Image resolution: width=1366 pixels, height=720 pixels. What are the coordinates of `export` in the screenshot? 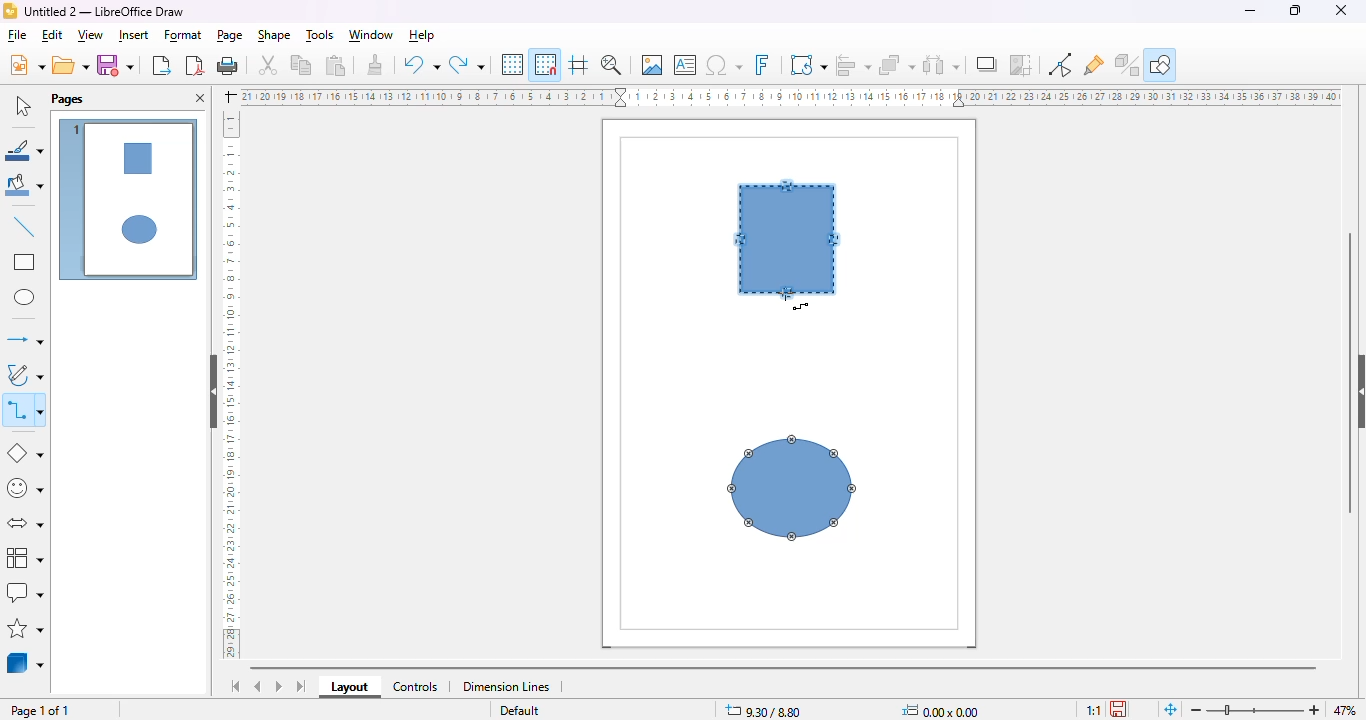 It's located at (161, 66).